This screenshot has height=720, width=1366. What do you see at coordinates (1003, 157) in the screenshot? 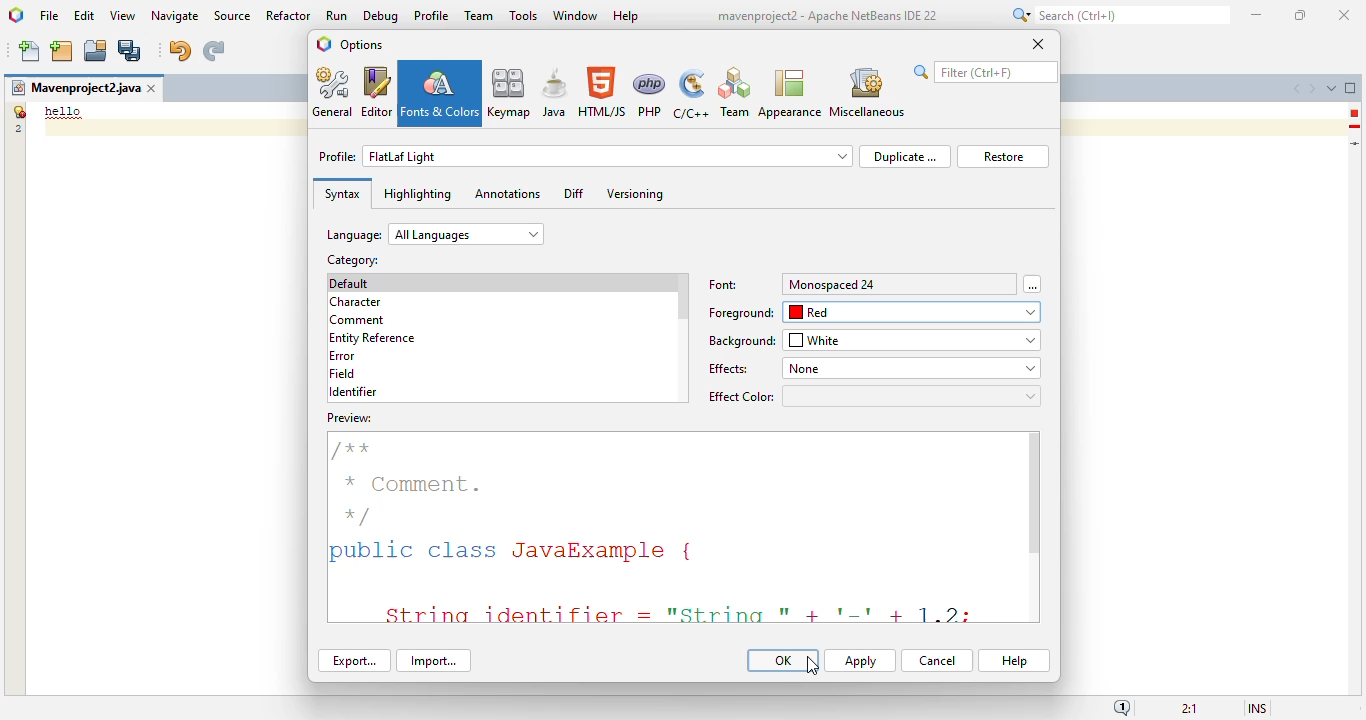
I see `restore` at bounding box center [1003, 157].